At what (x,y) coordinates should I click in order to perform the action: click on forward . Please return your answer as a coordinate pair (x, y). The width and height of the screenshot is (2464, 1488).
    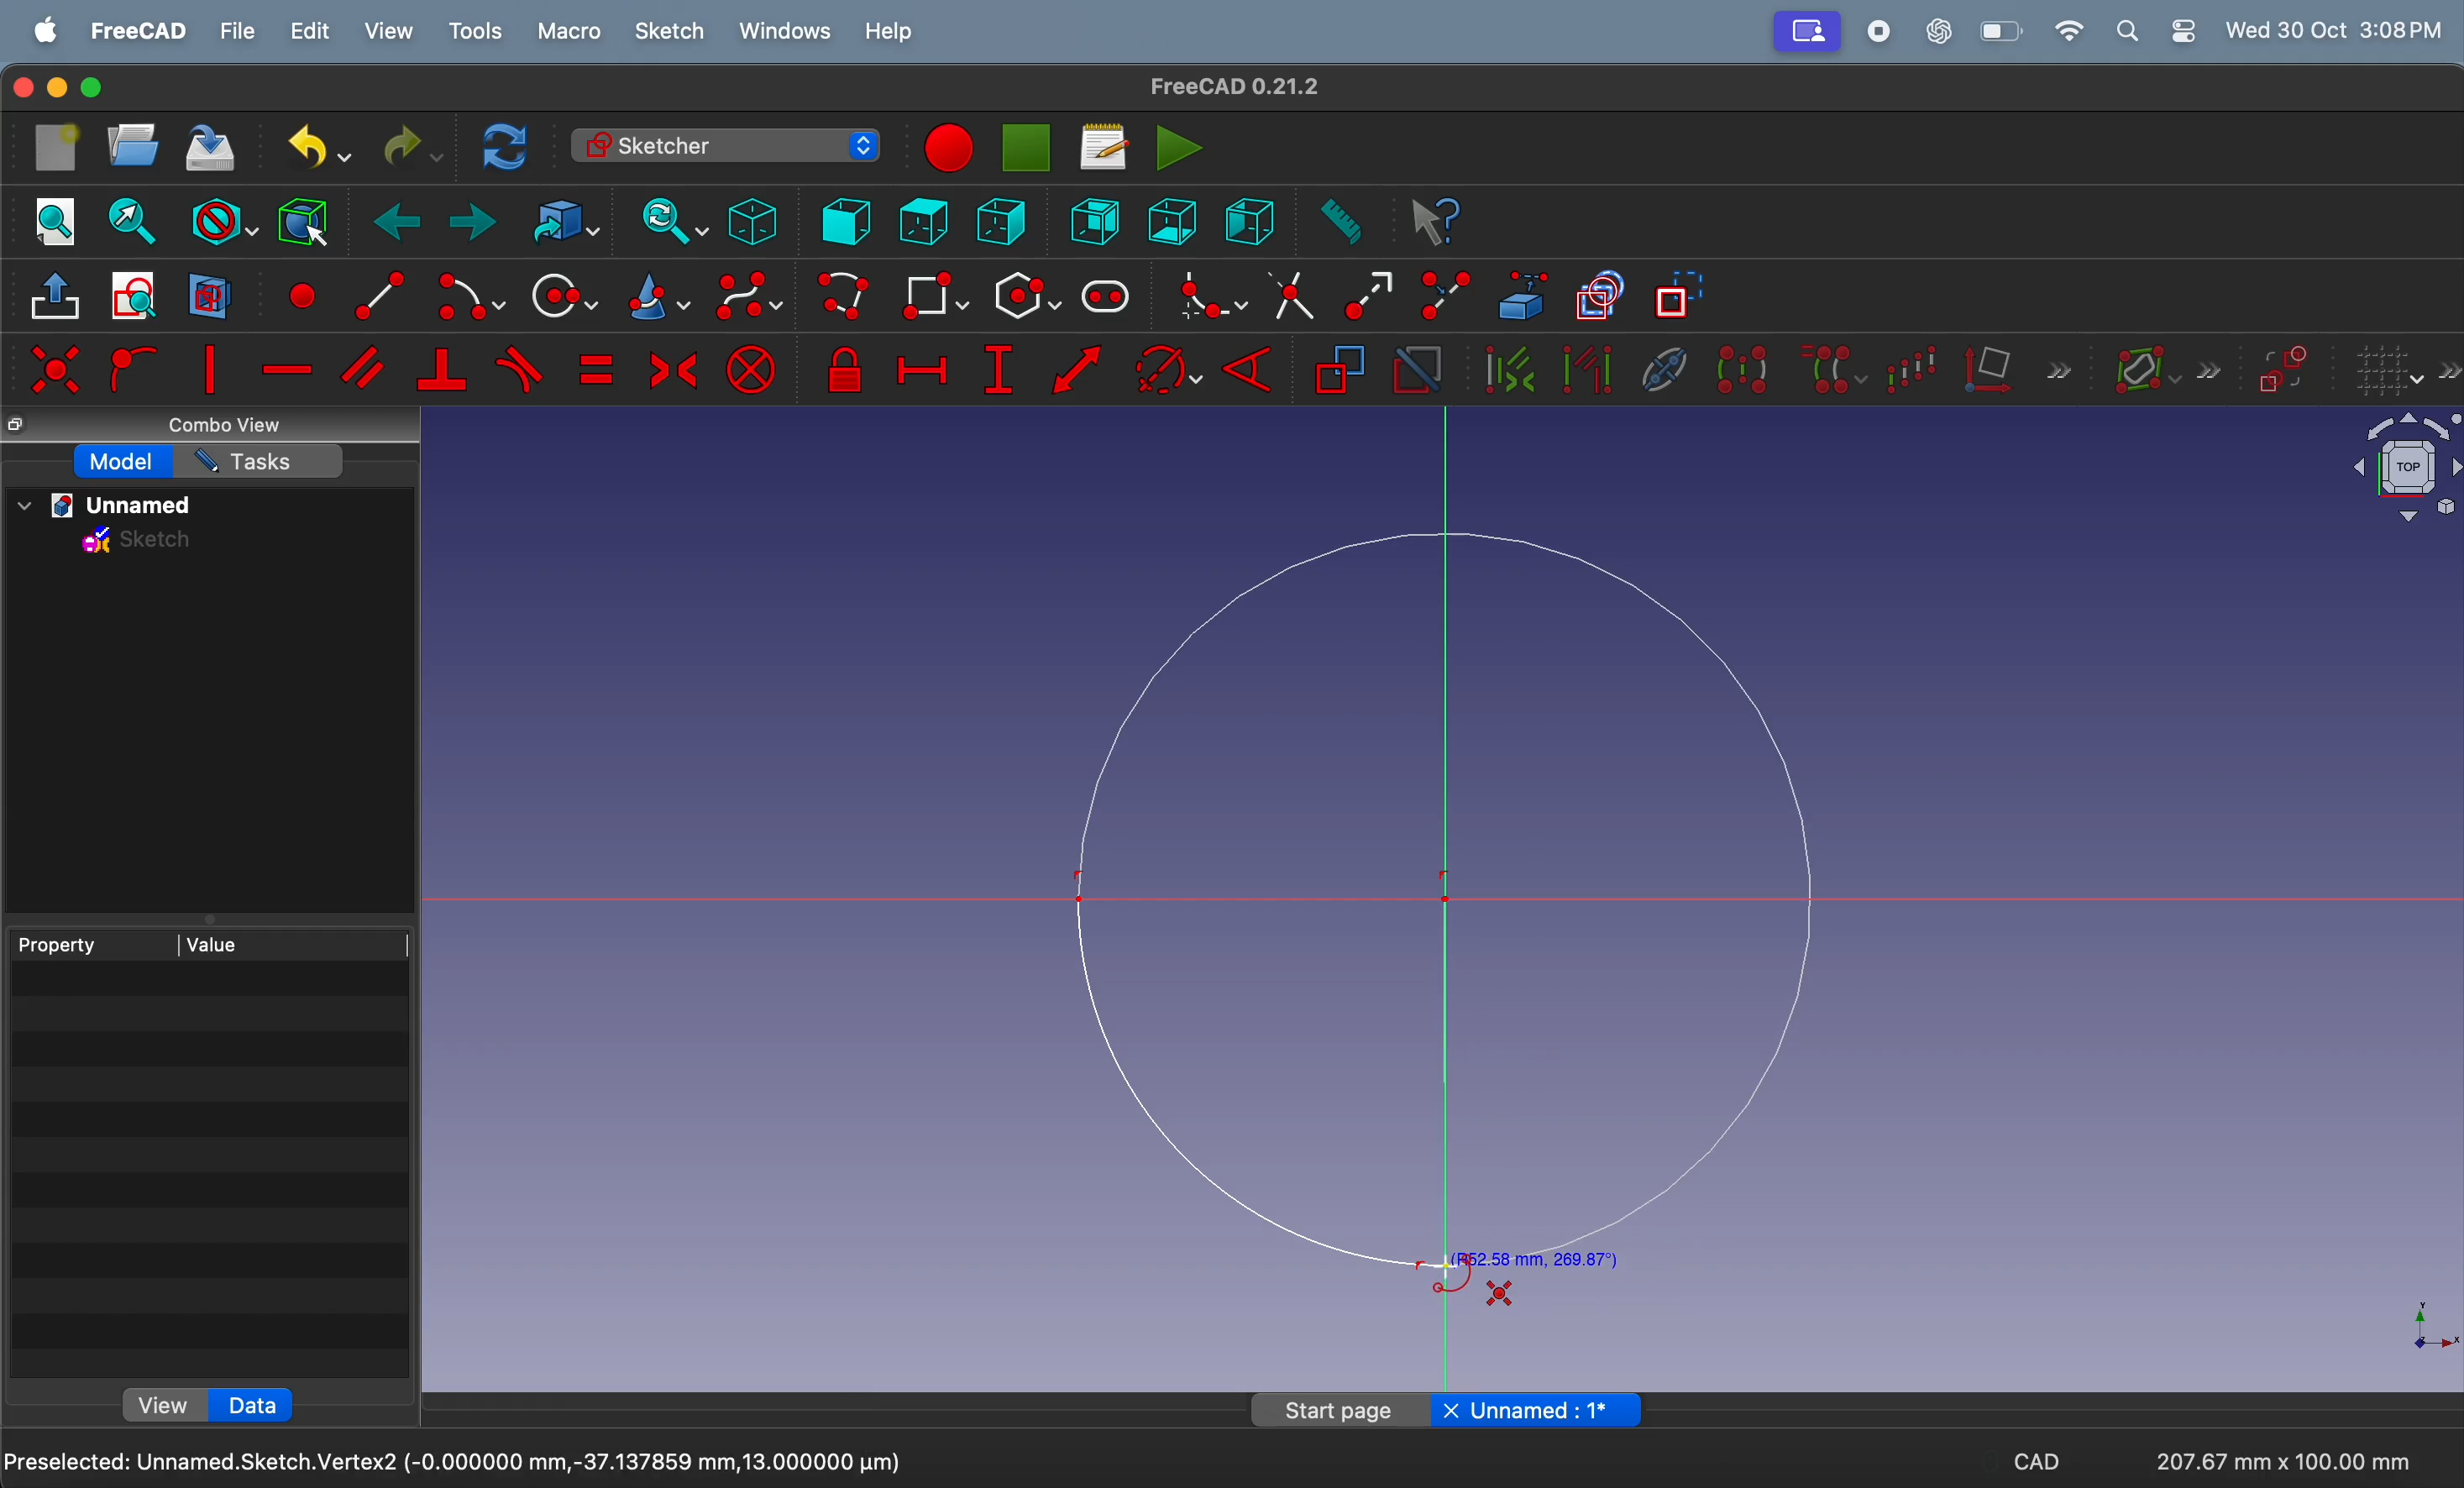
    Looking at the image, I should click on (473, 225).